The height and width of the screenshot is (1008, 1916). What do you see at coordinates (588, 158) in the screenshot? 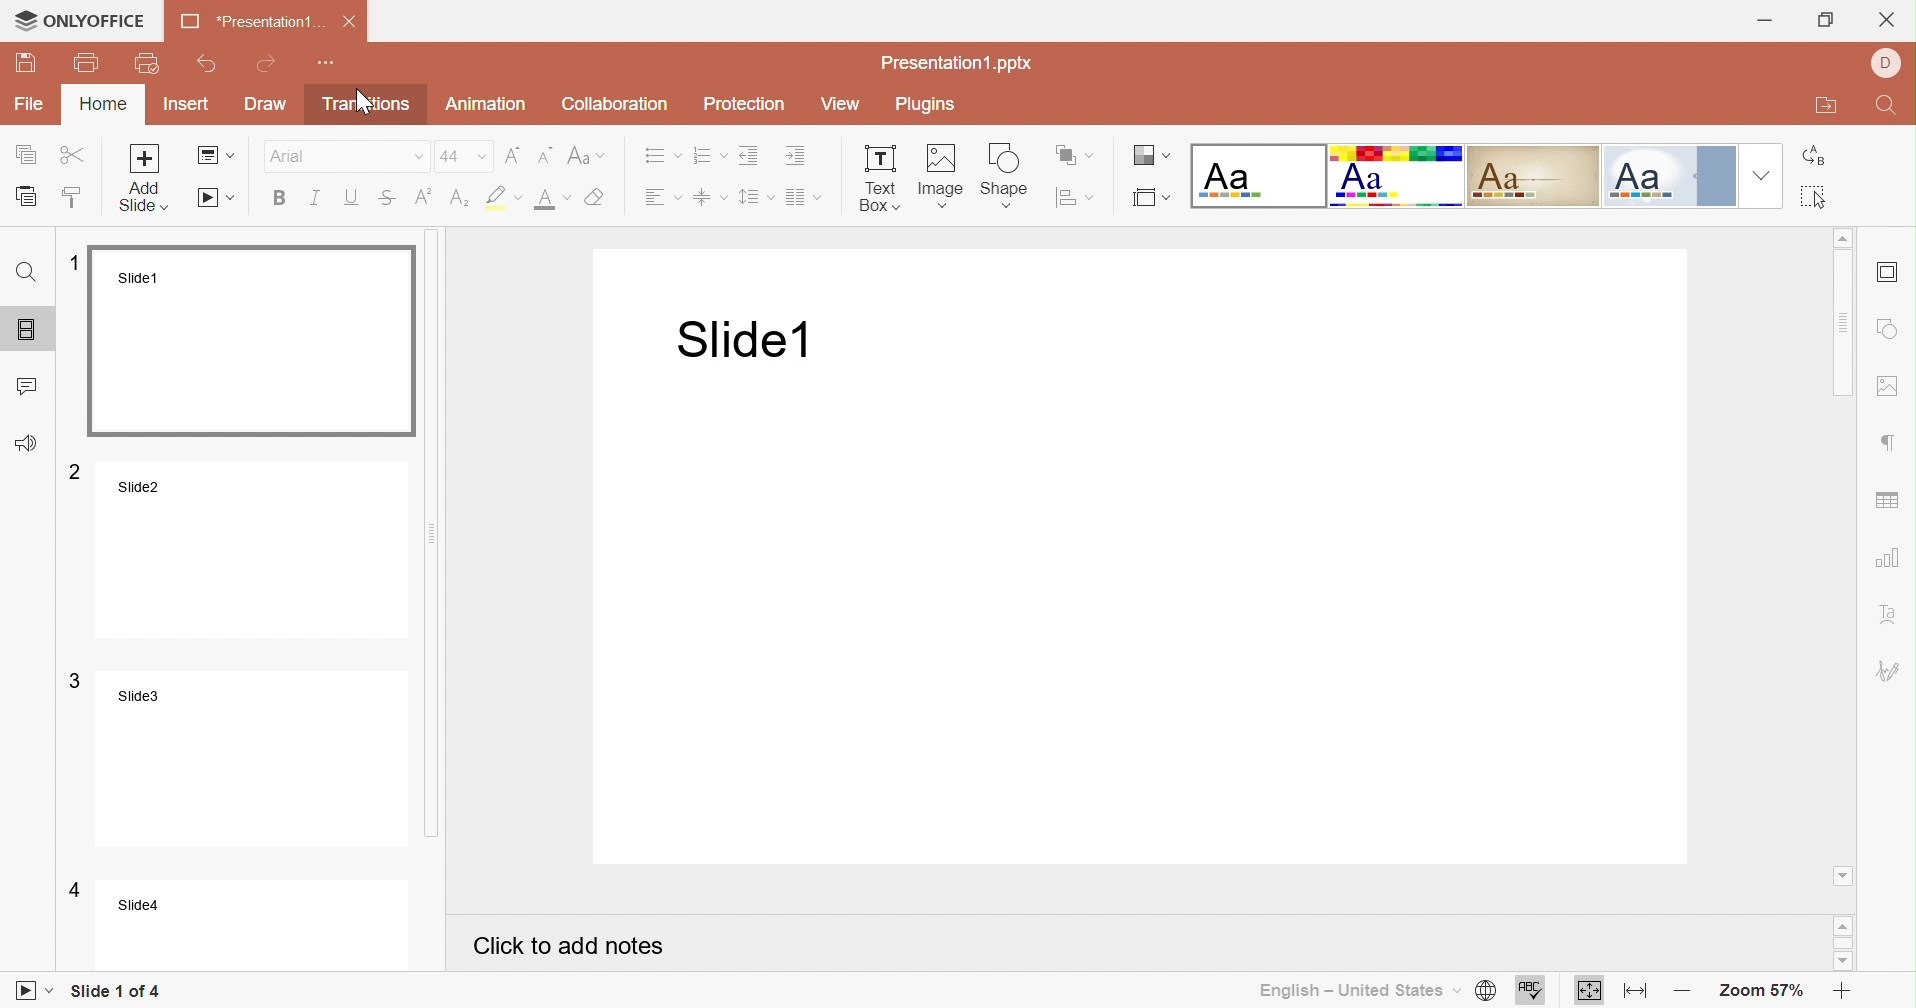
I see `Change case` at bounding box center [588, 158].